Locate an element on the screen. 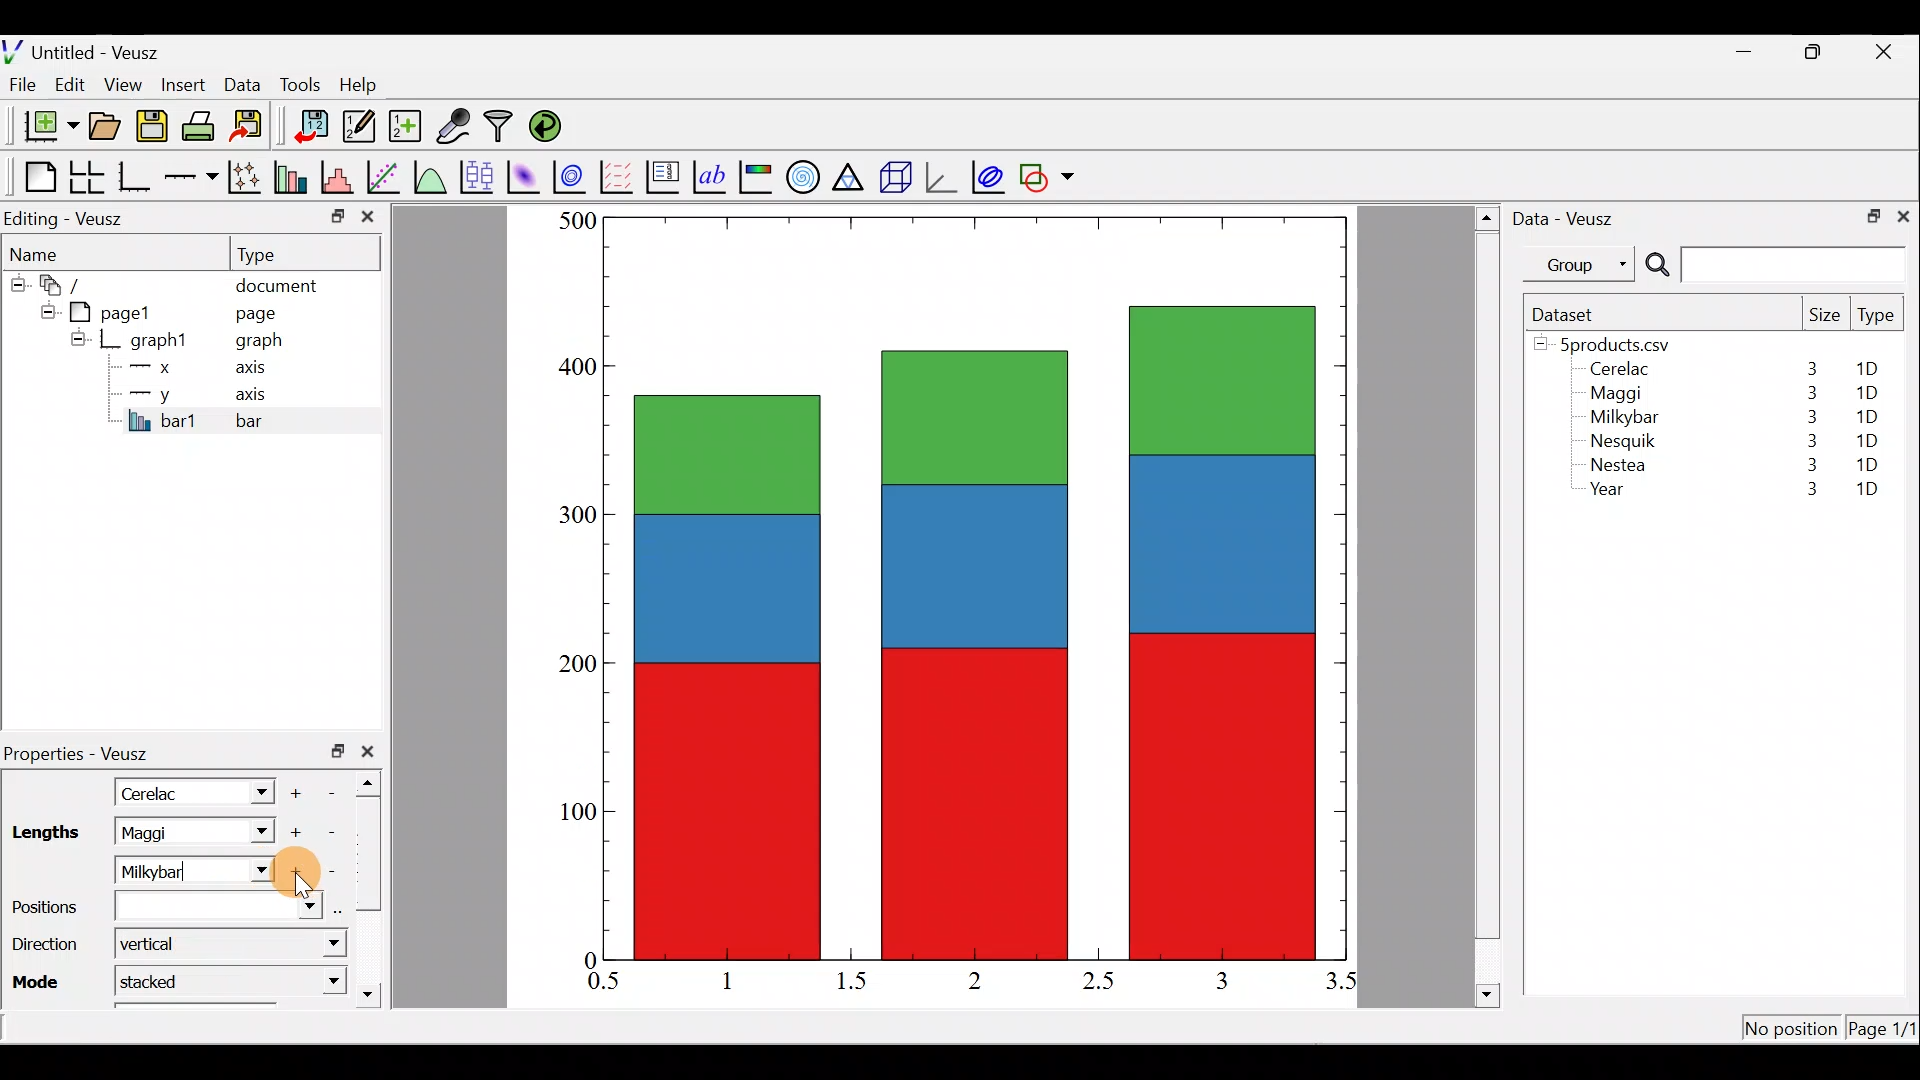 This screenshot has width=1920, height=1080. 3 is located at coordinates (1808, 417).